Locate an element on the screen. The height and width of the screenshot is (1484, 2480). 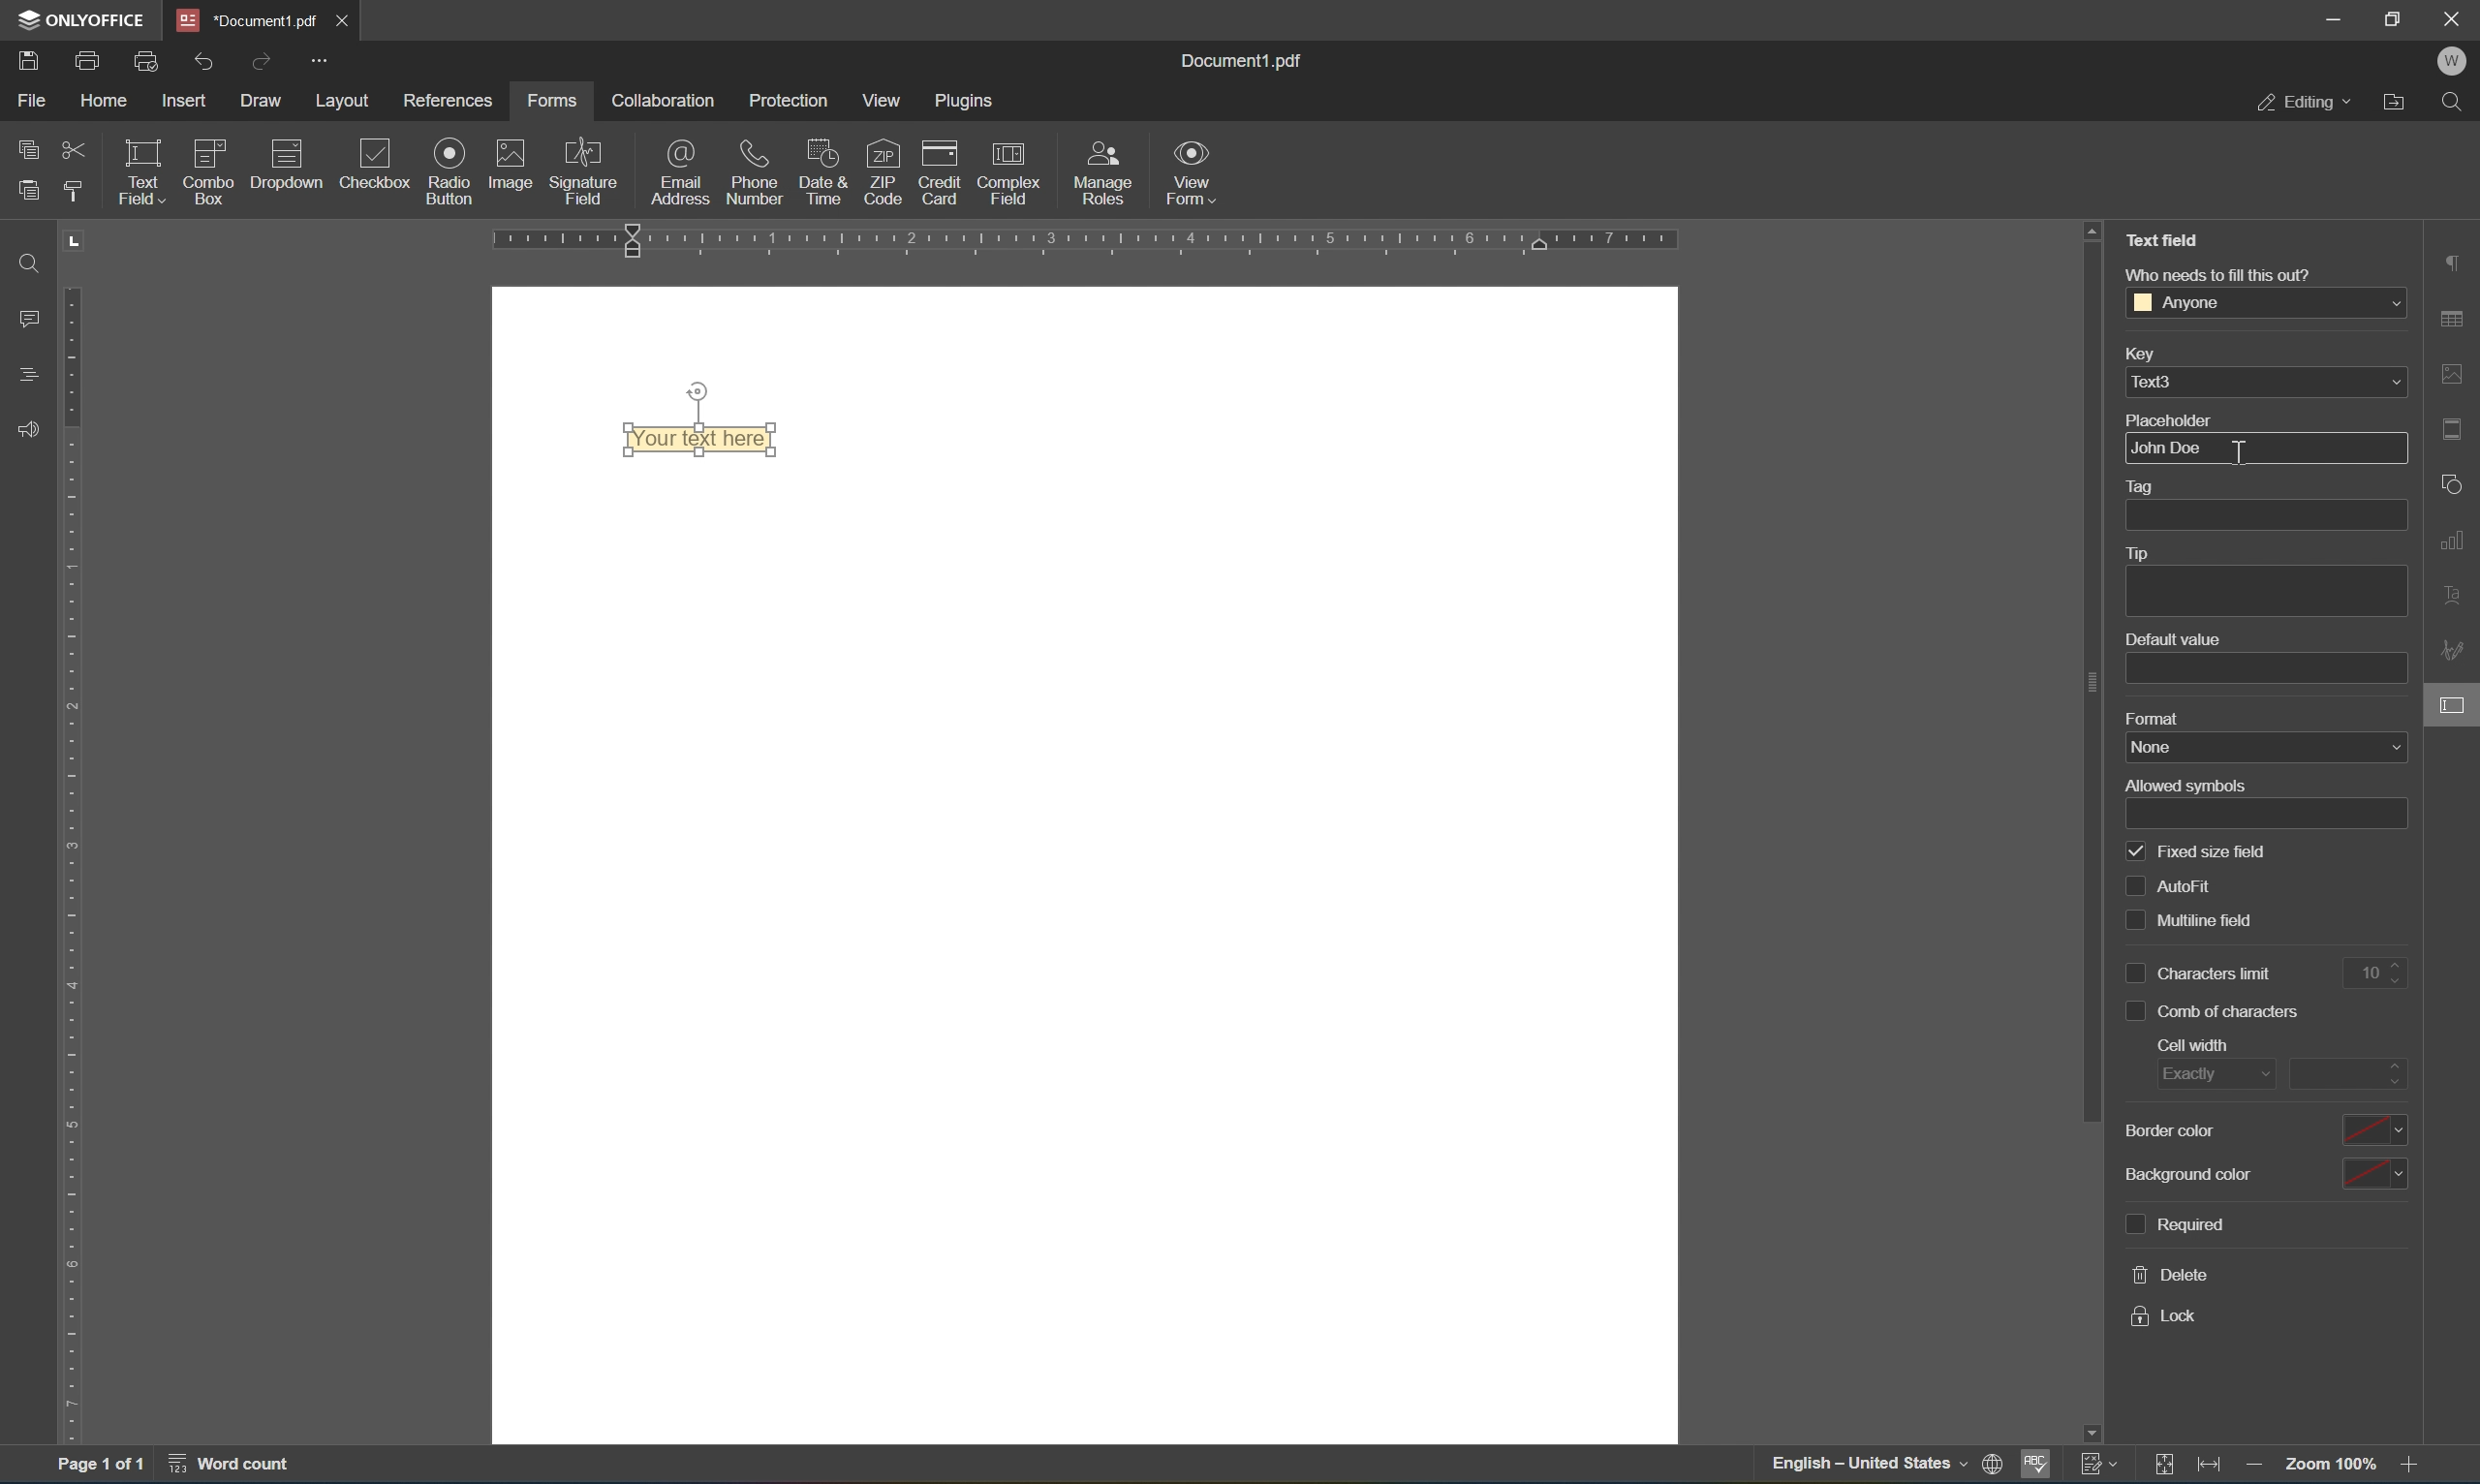
checkbox is located at coordinates (379, 161).